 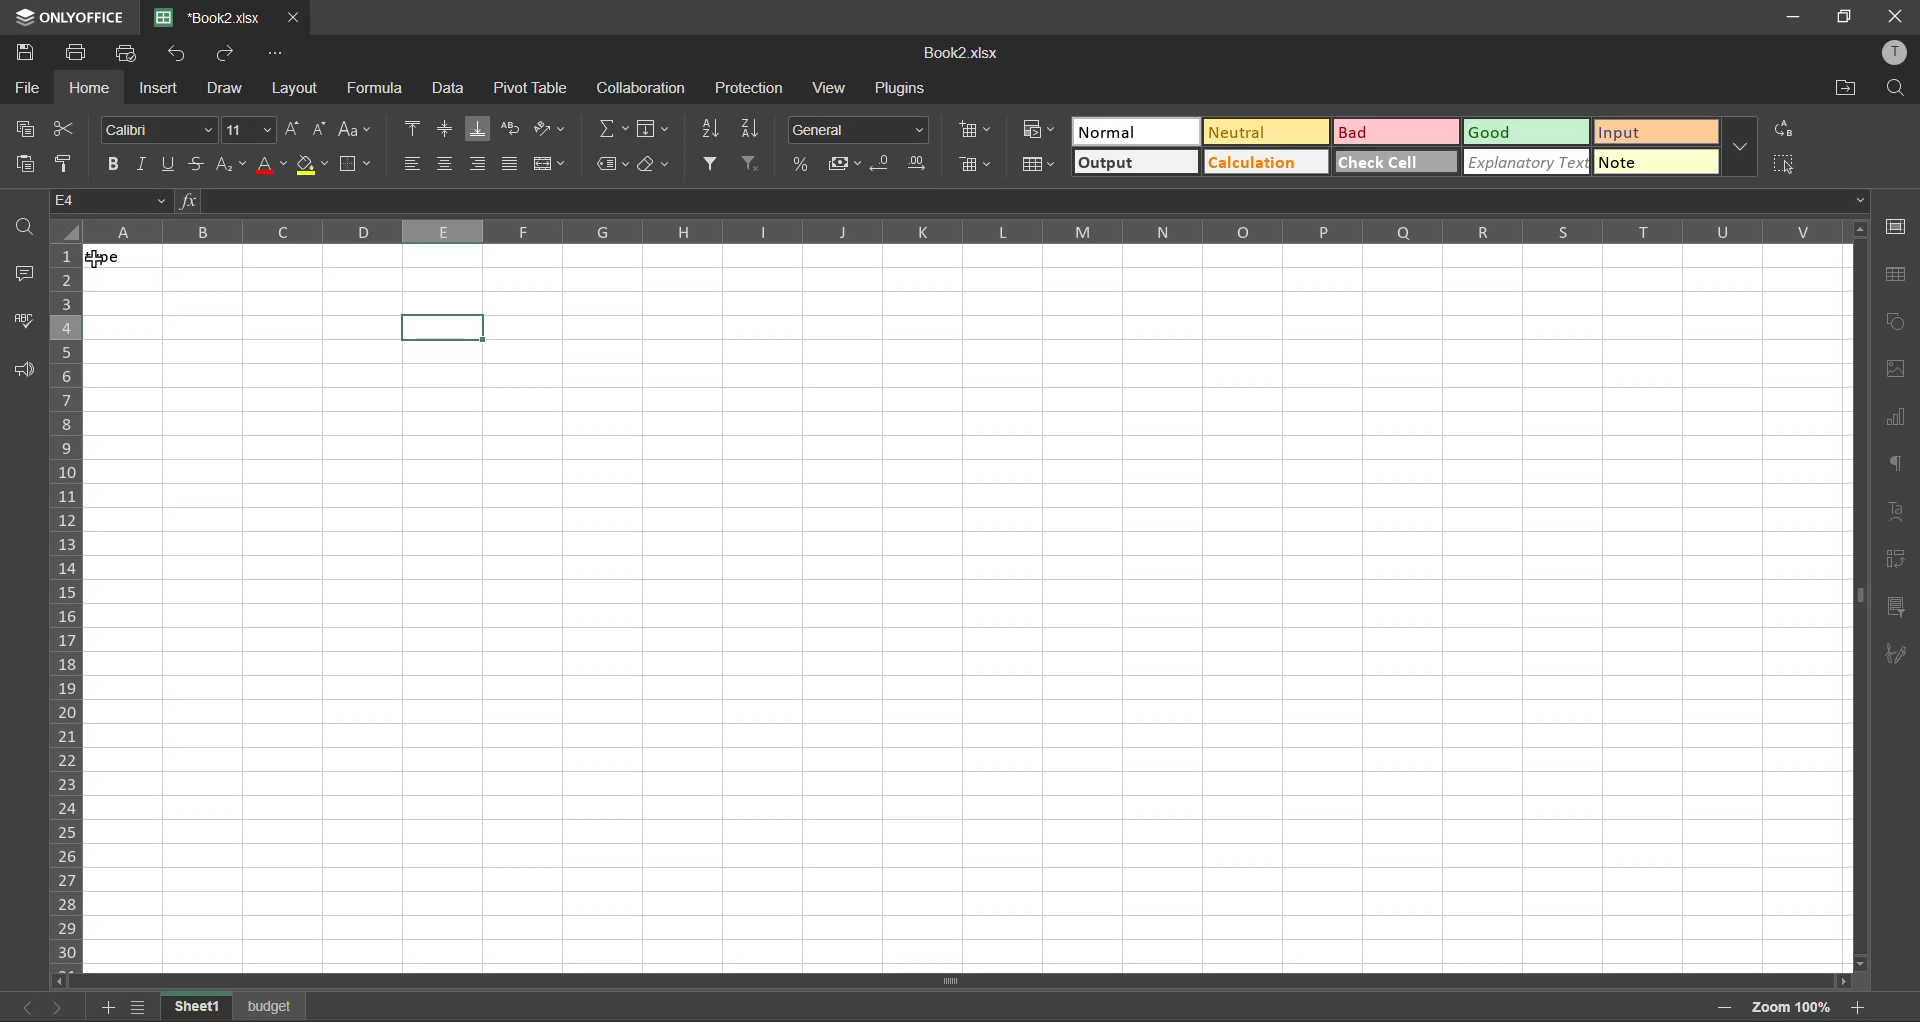 I want to click on insert, so click(x=161, y=91).